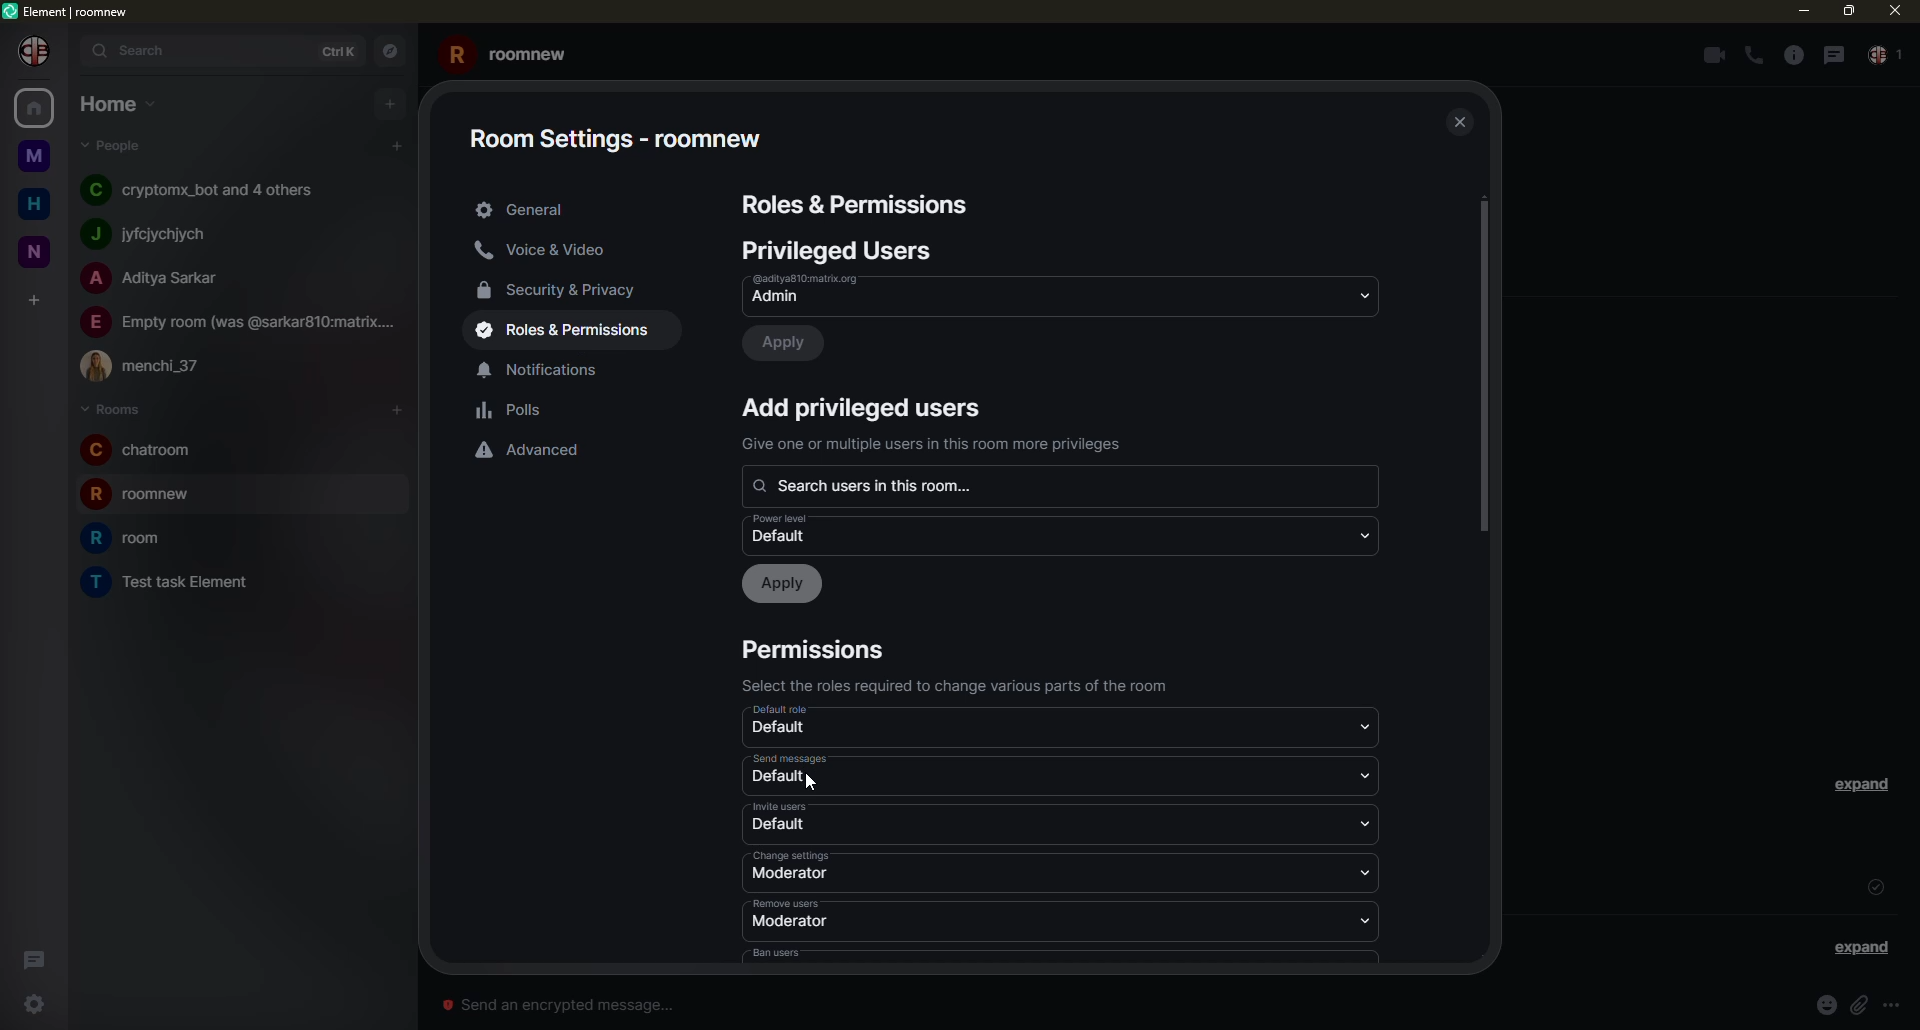 The width and height of the screenshot is (1920, 1030). I want to click on room, so click(142, 450).